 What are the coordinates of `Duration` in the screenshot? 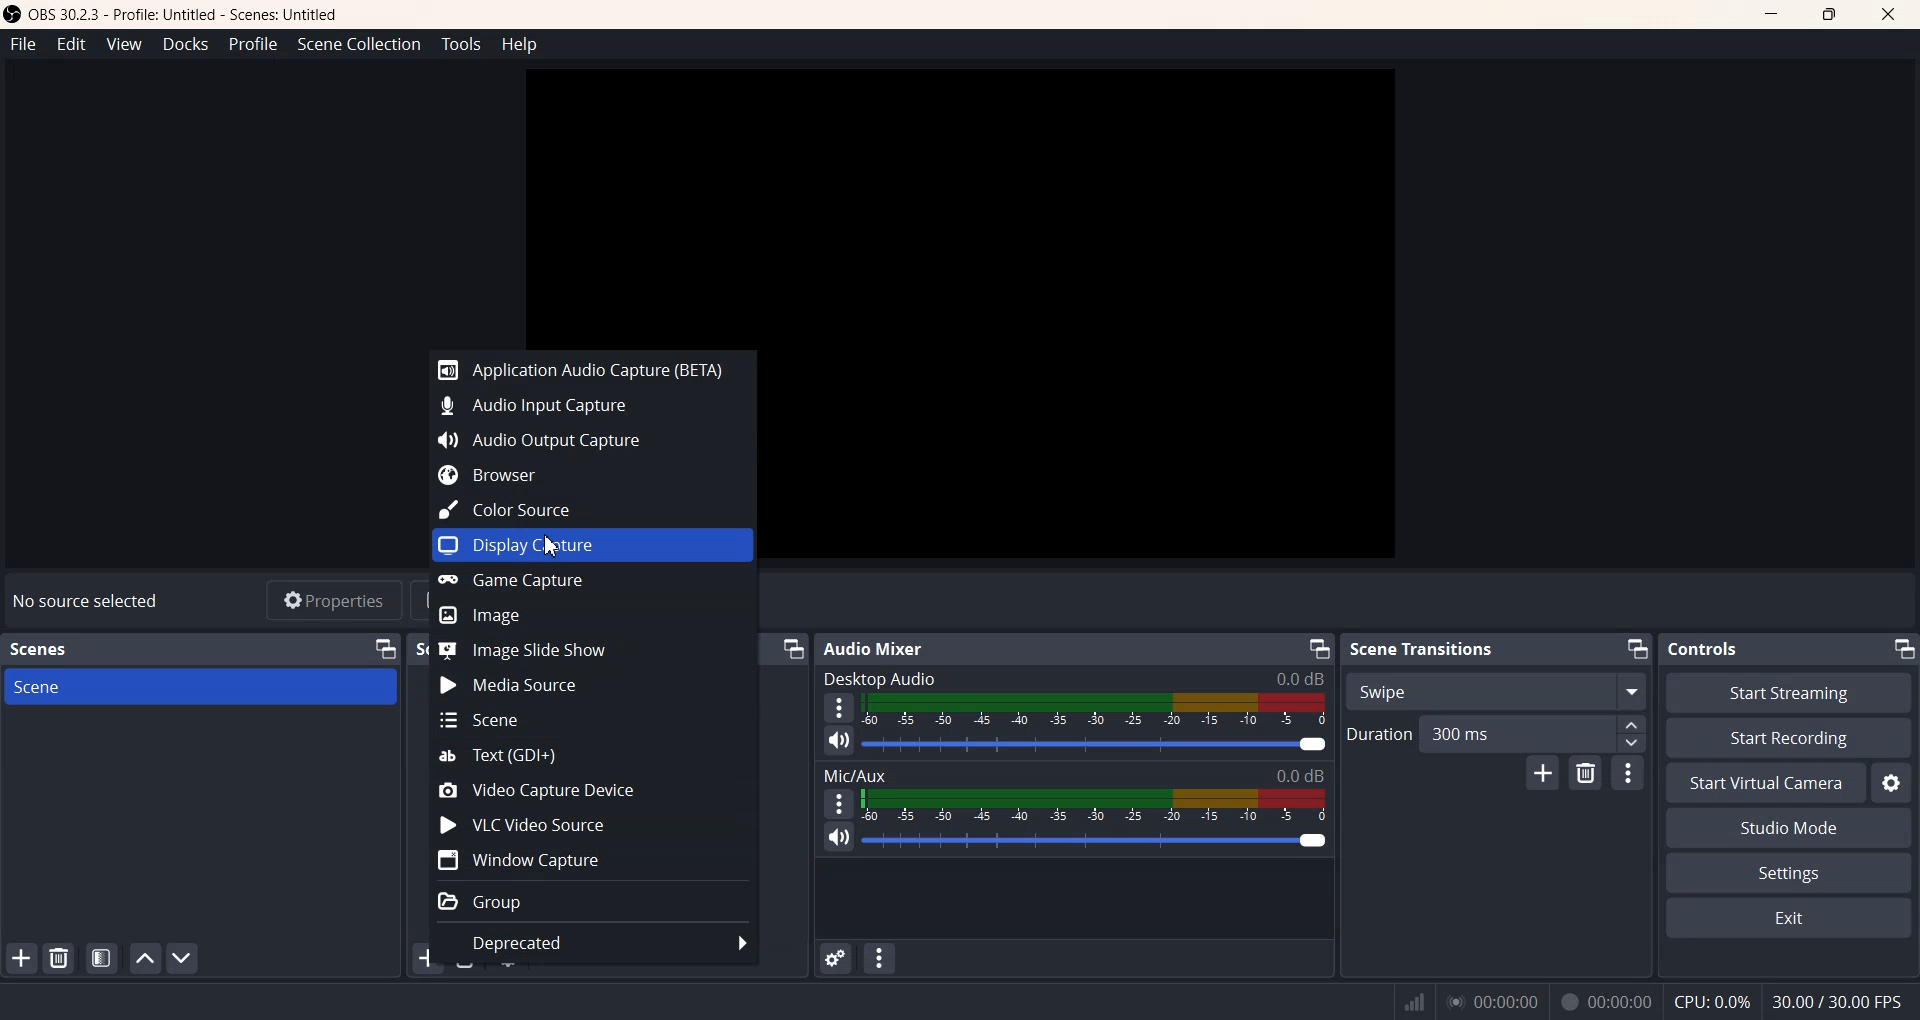 It's located at (1496, 733).